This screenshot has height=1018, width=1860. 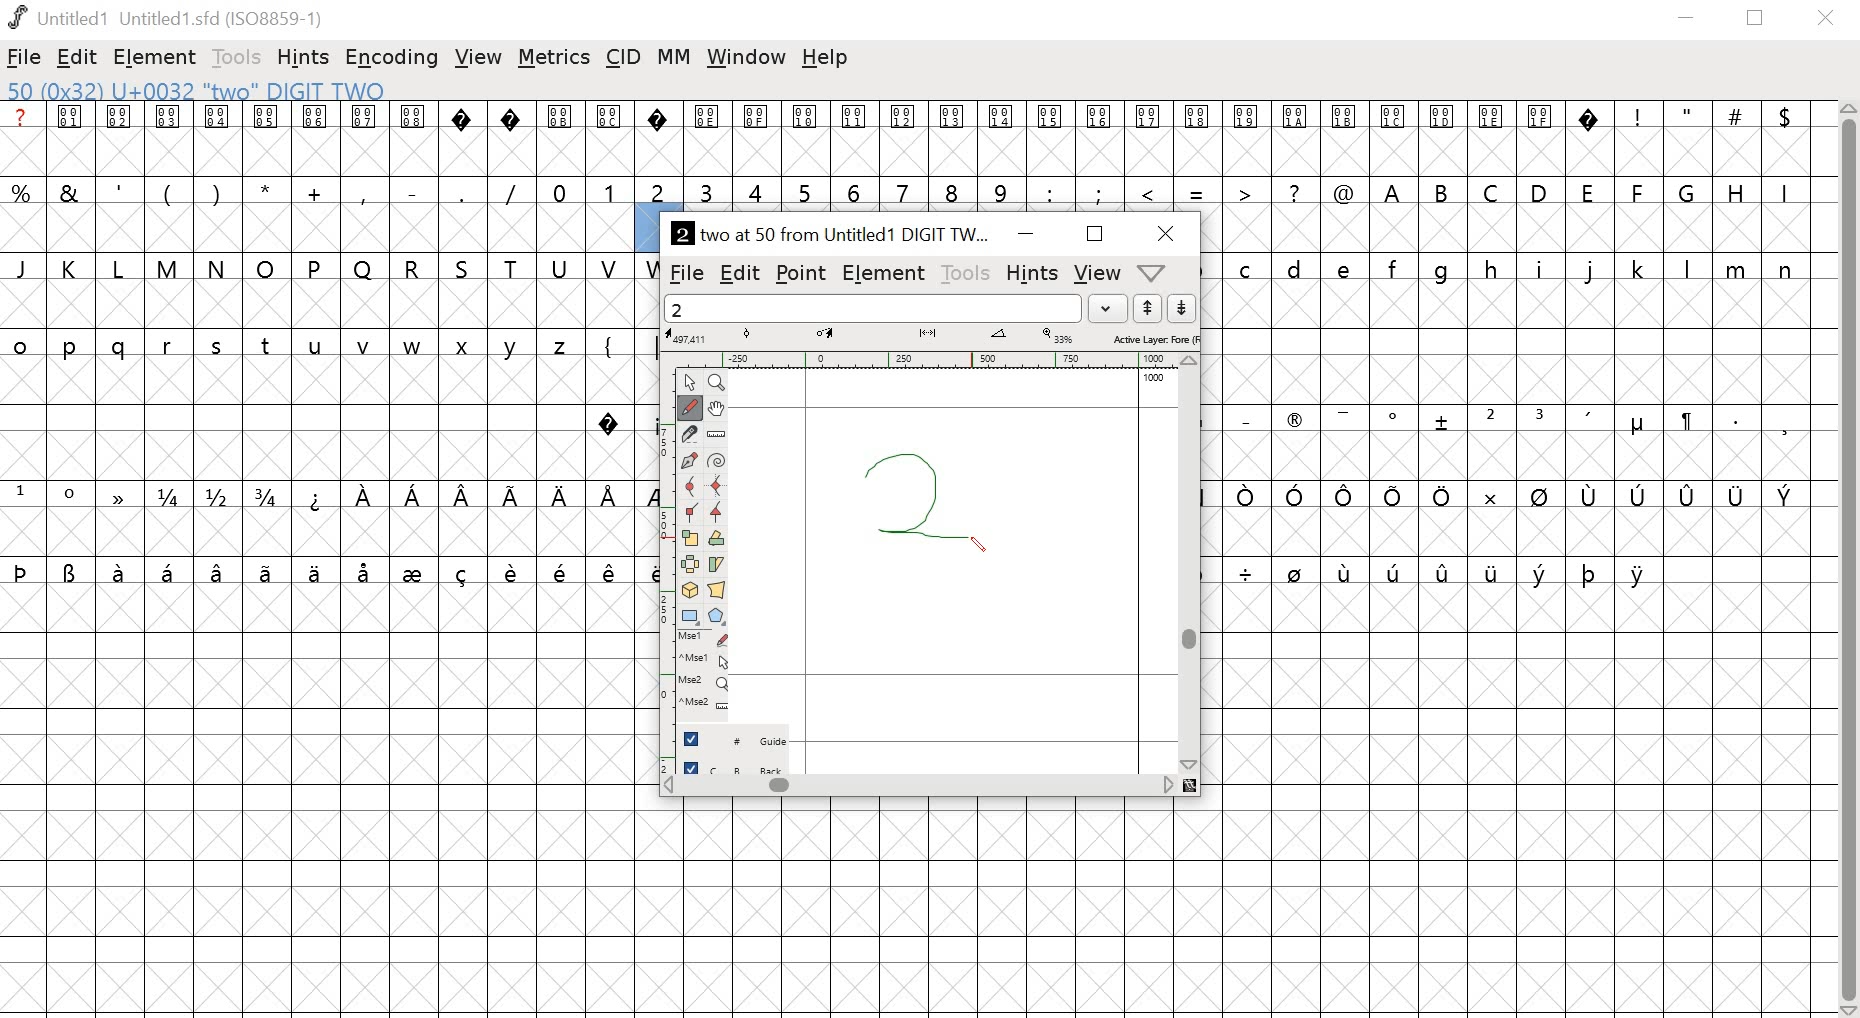 What do you see at coordinates (717, 592) in the screenshot?
I see `perspective` at bounding box center [717, 592].